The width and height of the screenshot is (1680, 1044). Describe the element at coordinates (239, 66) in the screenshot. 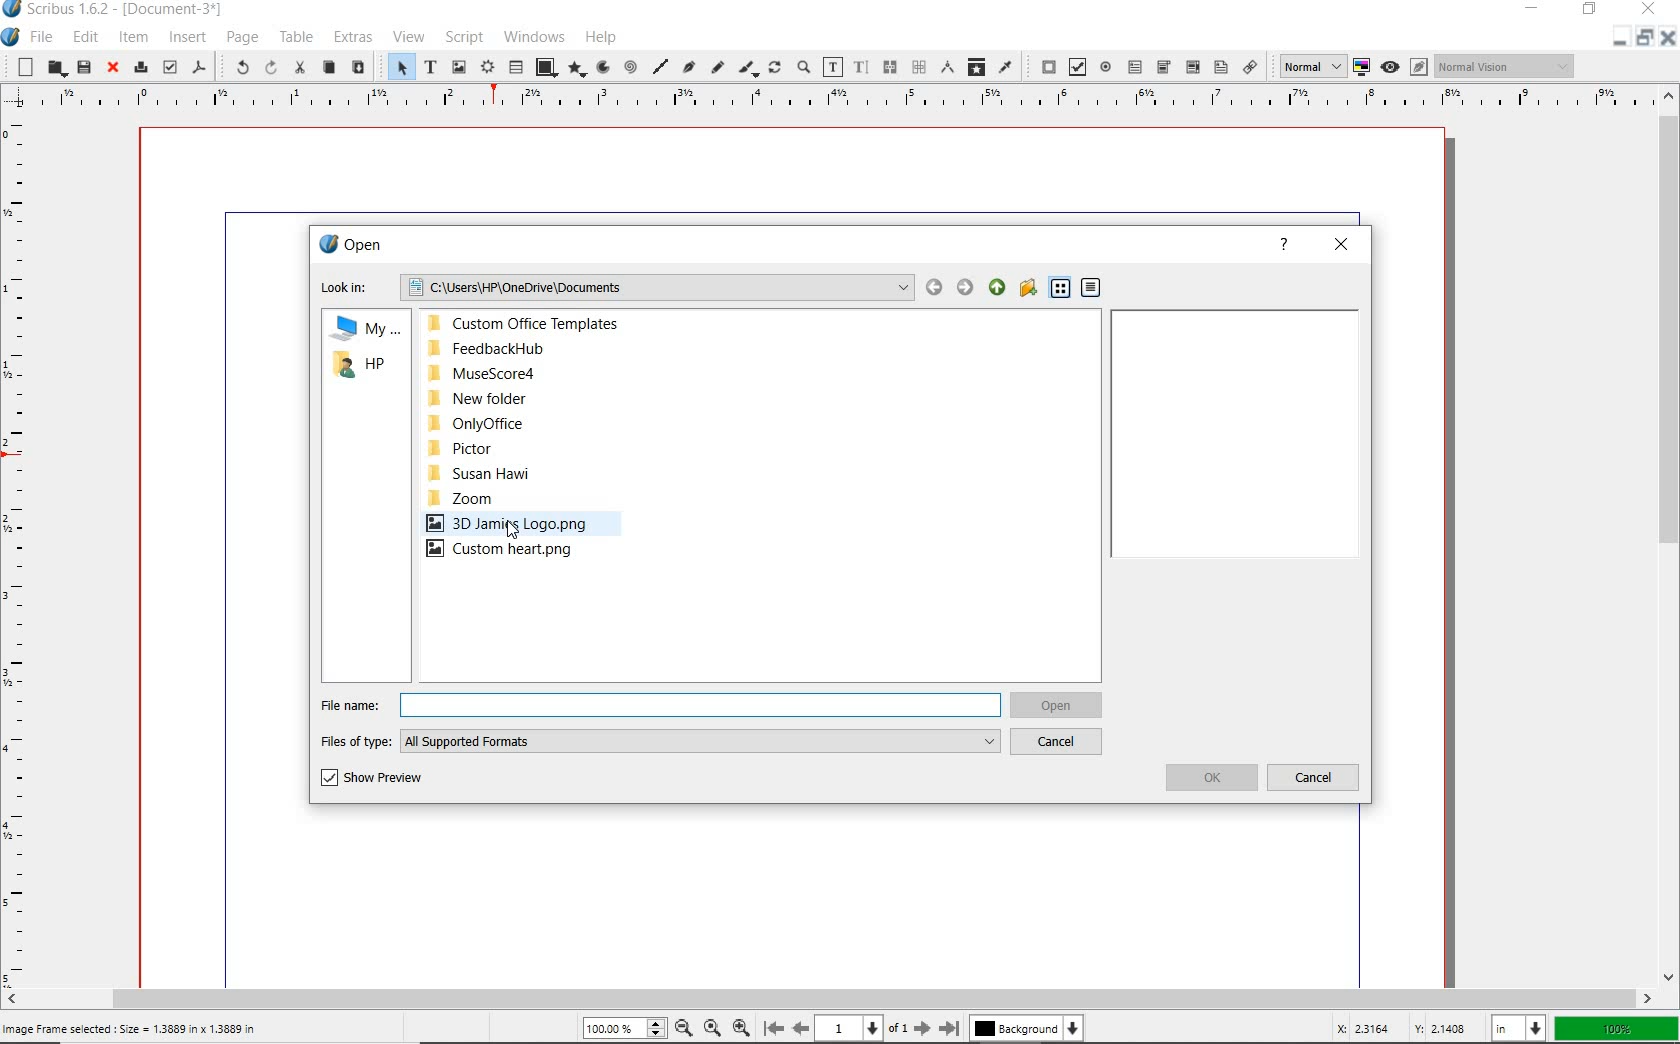

I see `UNDO` at that location.